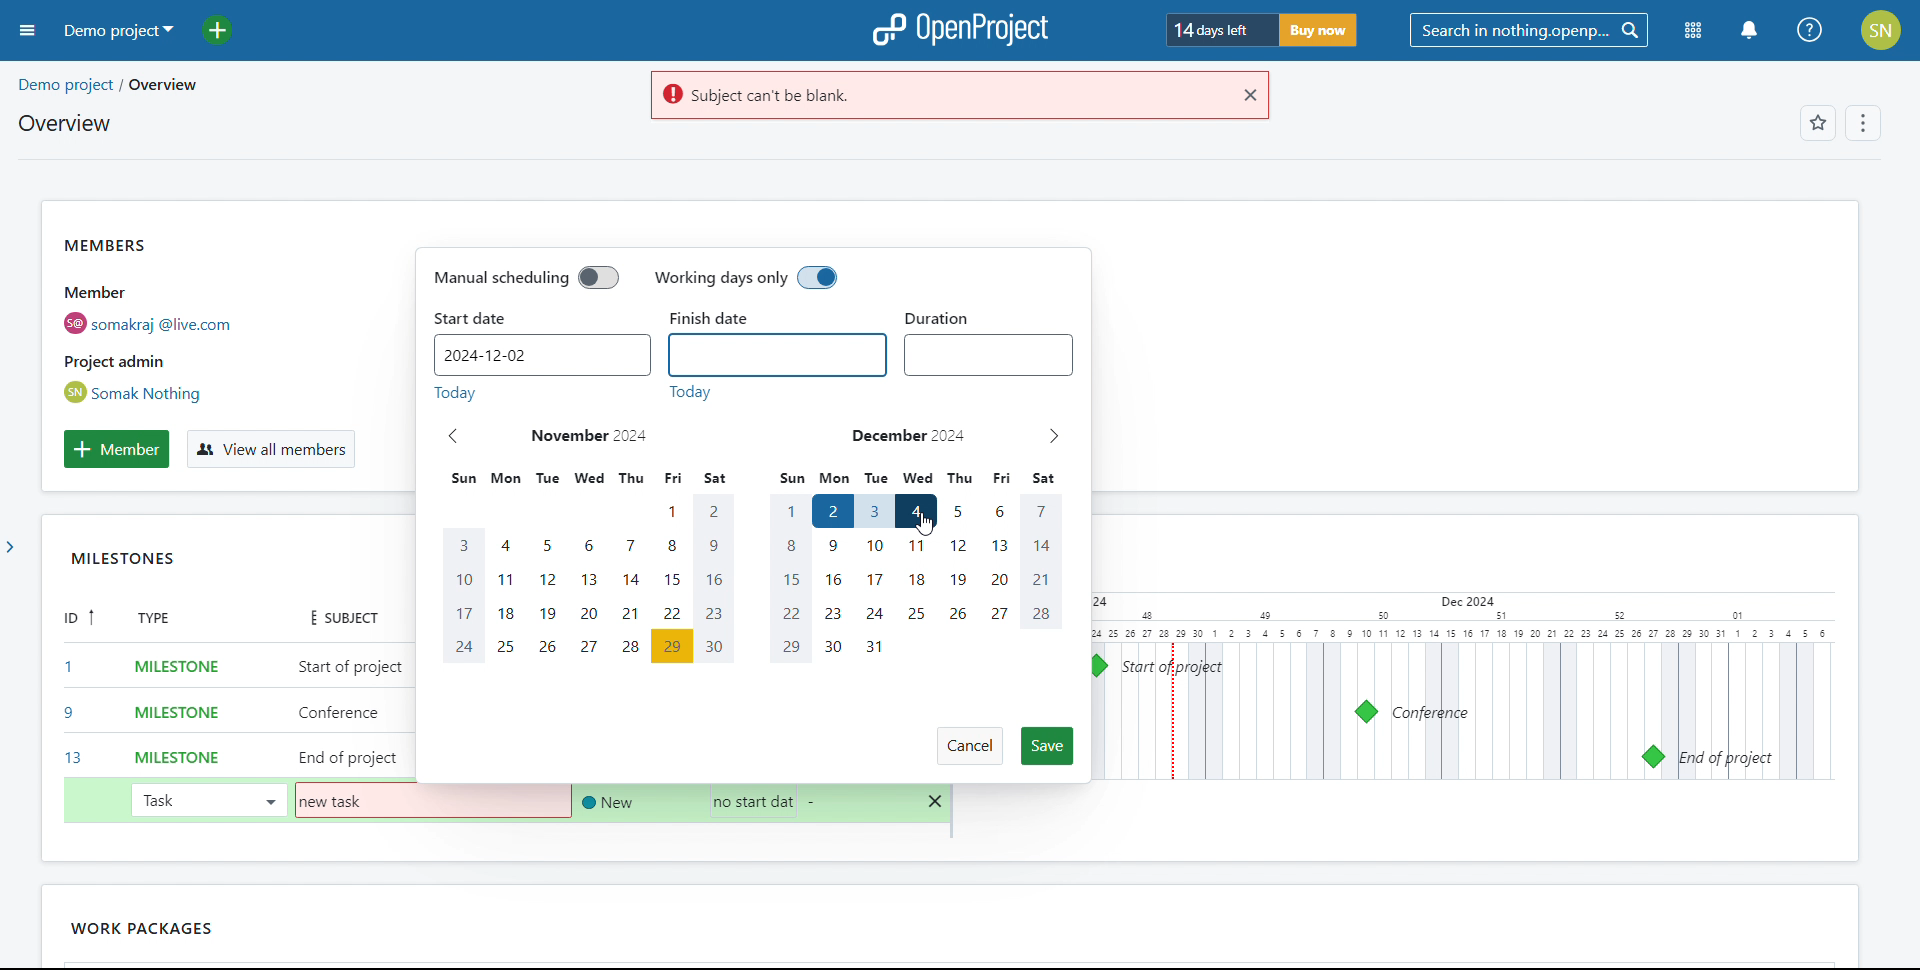 Image resolution: width=1920 pixels, height=970 pixels. I want to click on december 2024, so click(907, 435).